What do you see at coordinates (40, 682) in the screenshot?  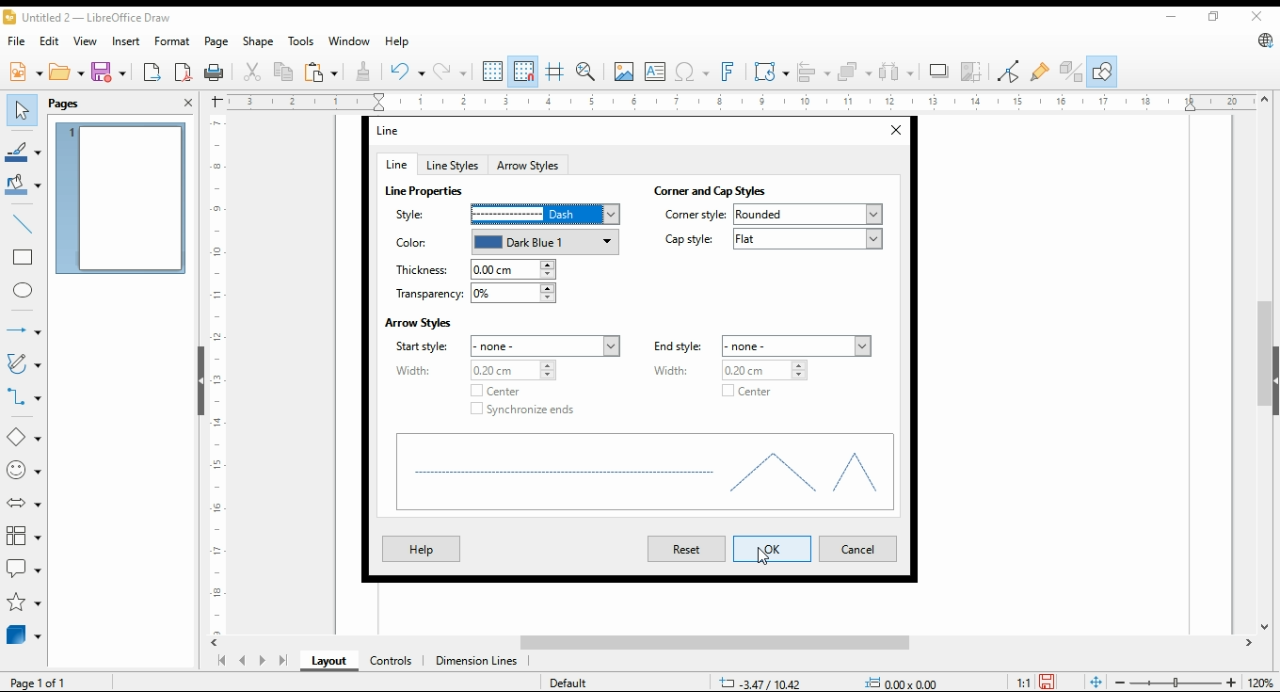 I see `page 1 of 1` at bounding box center [40, 682].